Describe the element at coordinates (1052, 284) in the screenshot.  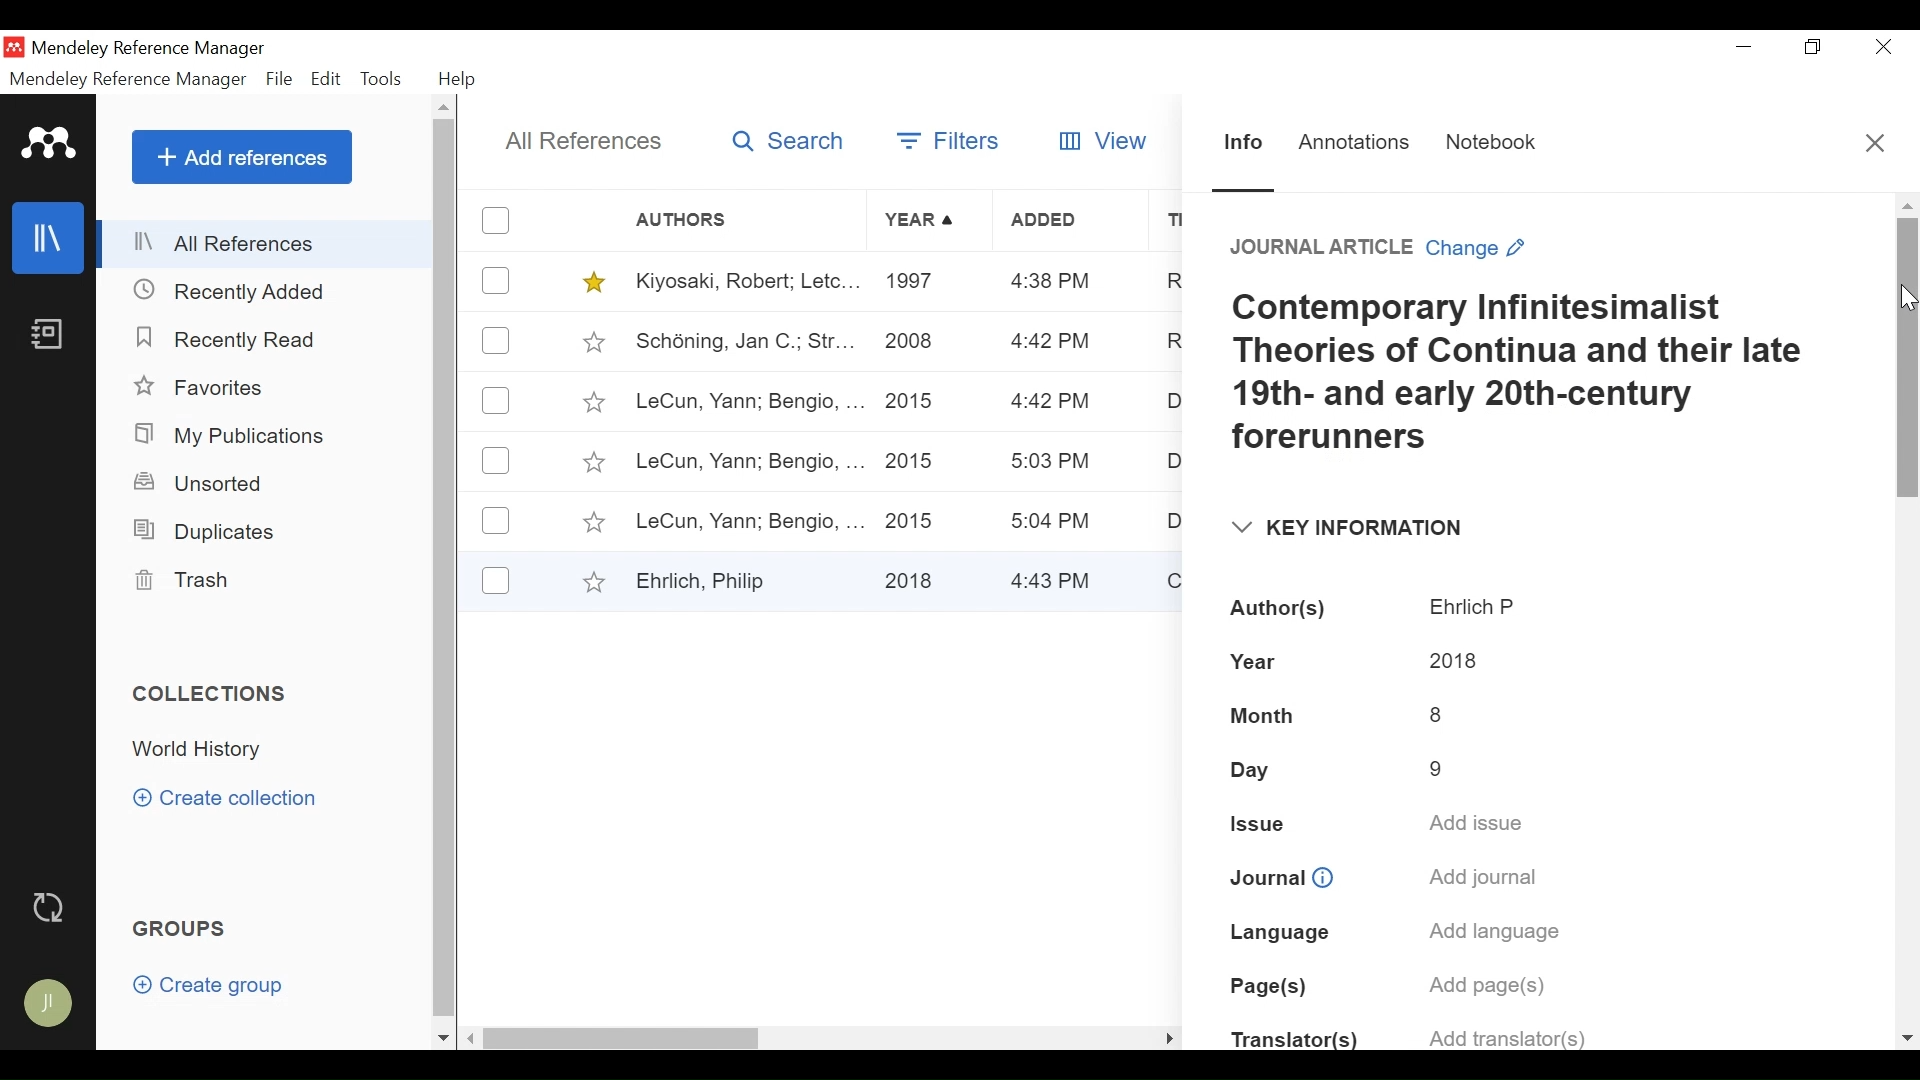
I see `4:38 PM` at that location.